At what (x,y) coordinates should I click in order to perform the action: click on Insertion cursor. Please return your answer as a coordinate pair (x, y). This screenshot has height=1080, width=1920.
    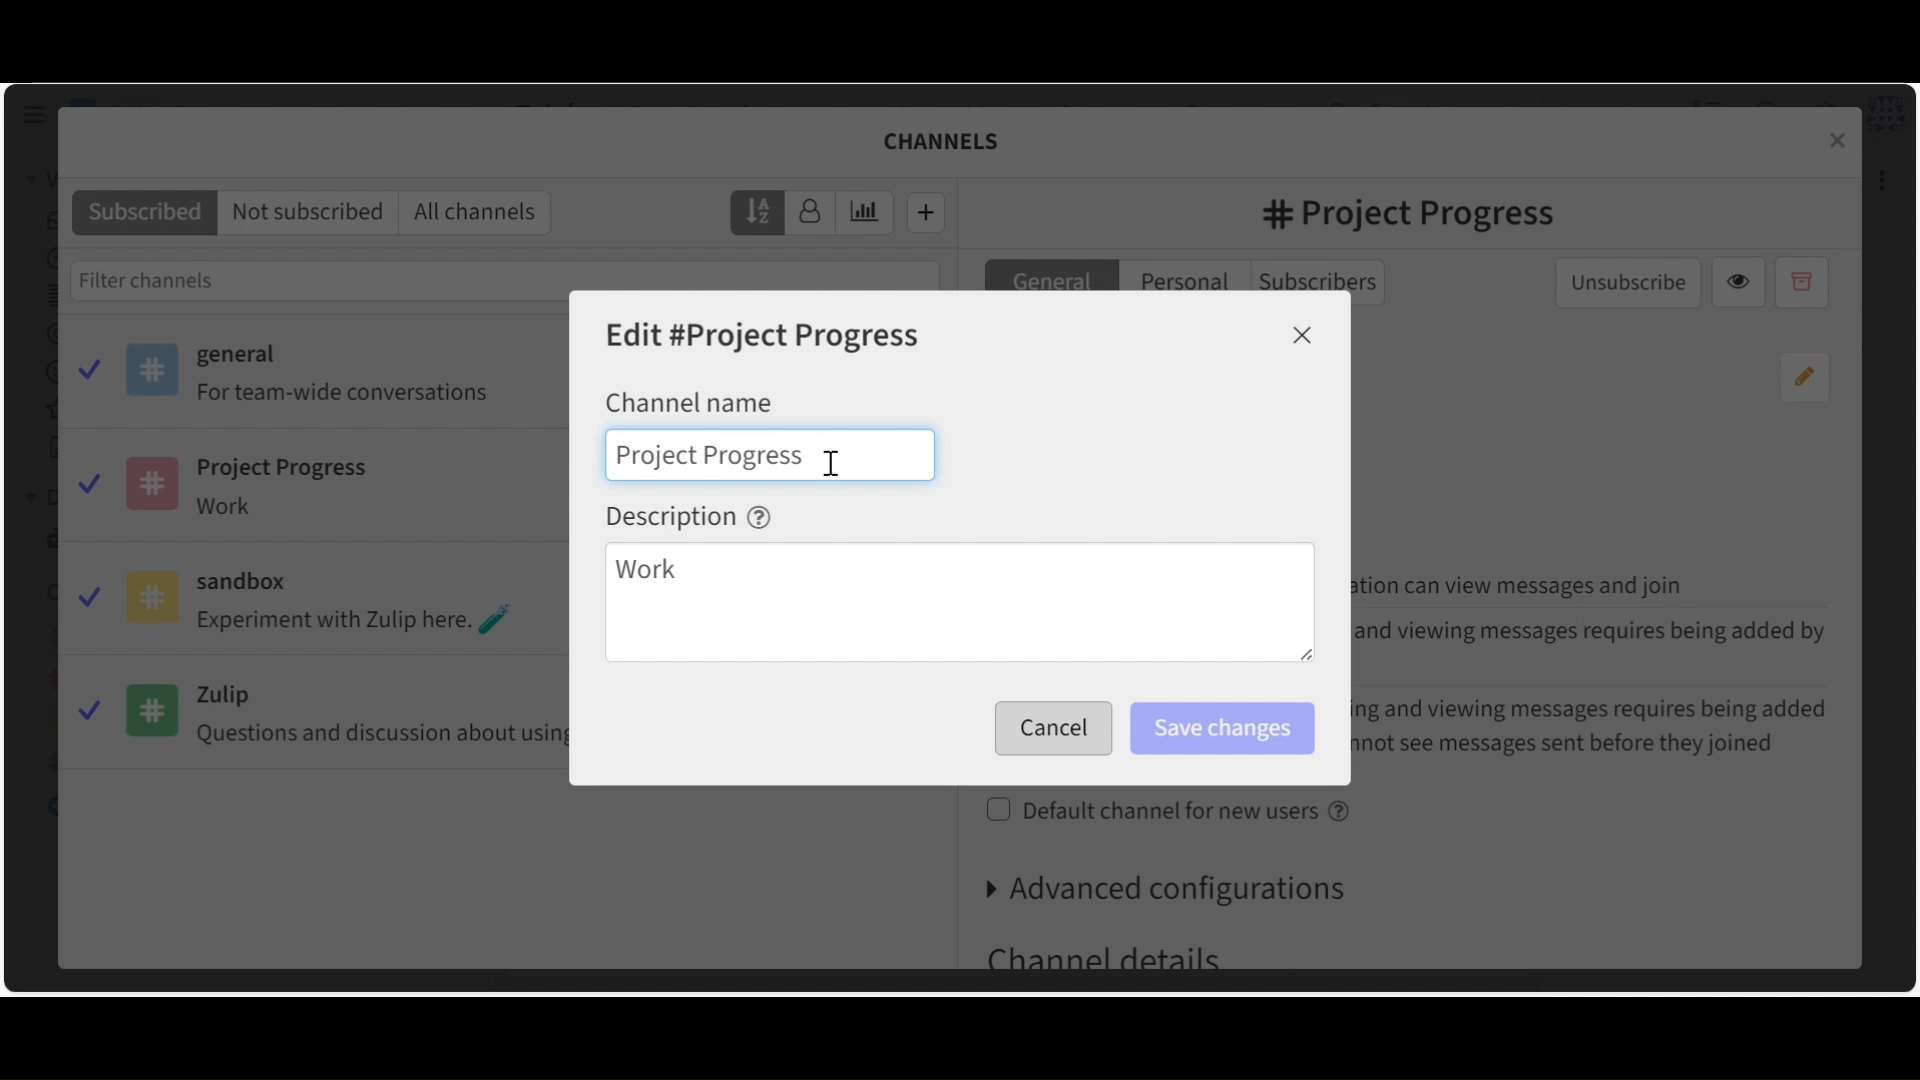
    Looking at the image, I should click on (835, 465).